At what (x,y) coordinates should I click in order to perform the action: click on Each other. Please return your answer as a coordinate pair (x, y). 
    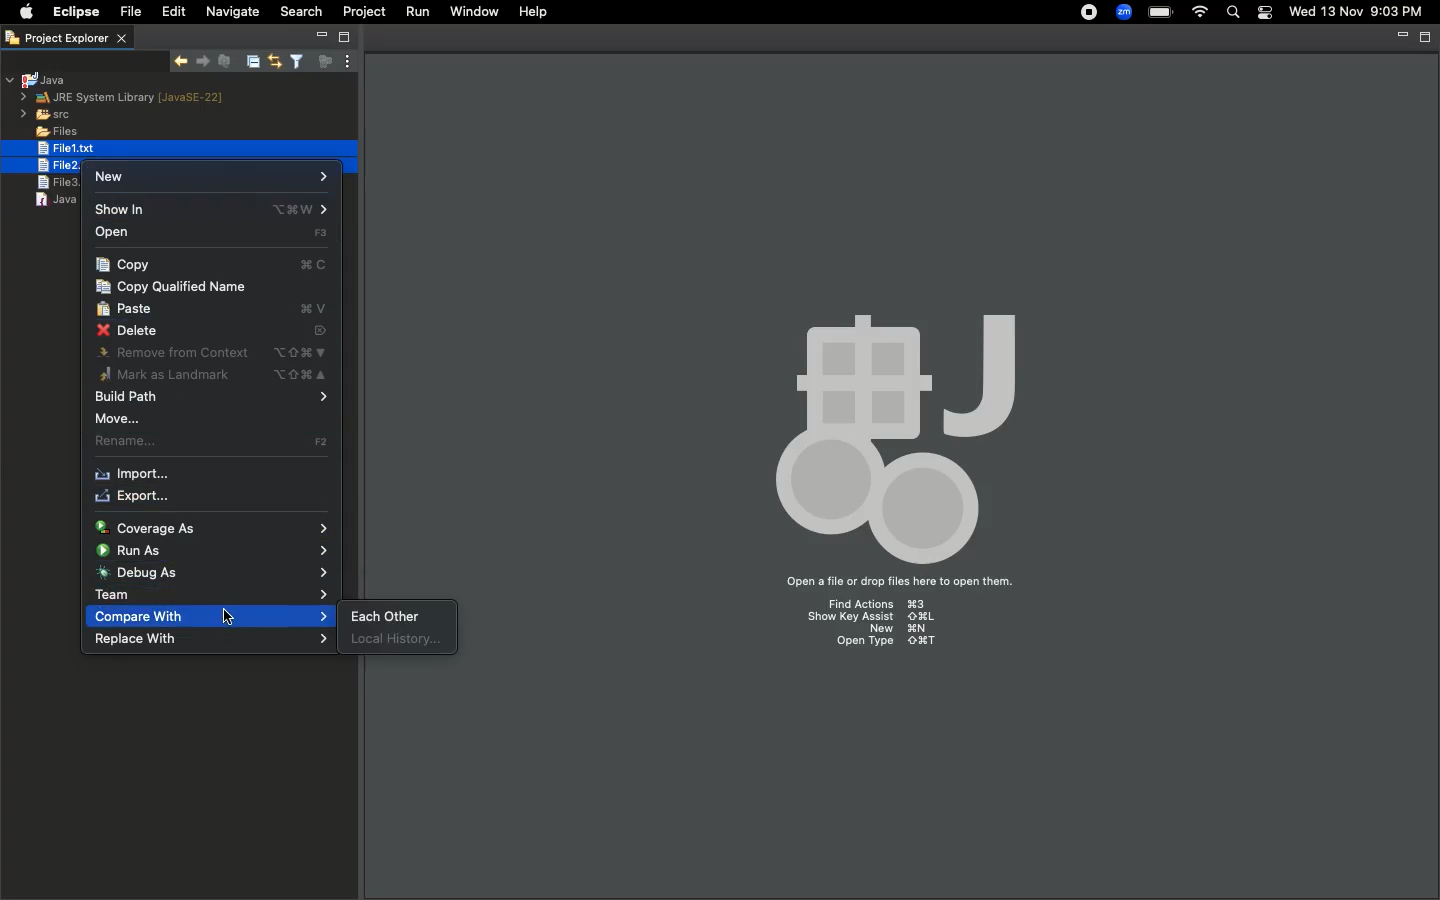
    Looking at the image, I should click on (385, 617).